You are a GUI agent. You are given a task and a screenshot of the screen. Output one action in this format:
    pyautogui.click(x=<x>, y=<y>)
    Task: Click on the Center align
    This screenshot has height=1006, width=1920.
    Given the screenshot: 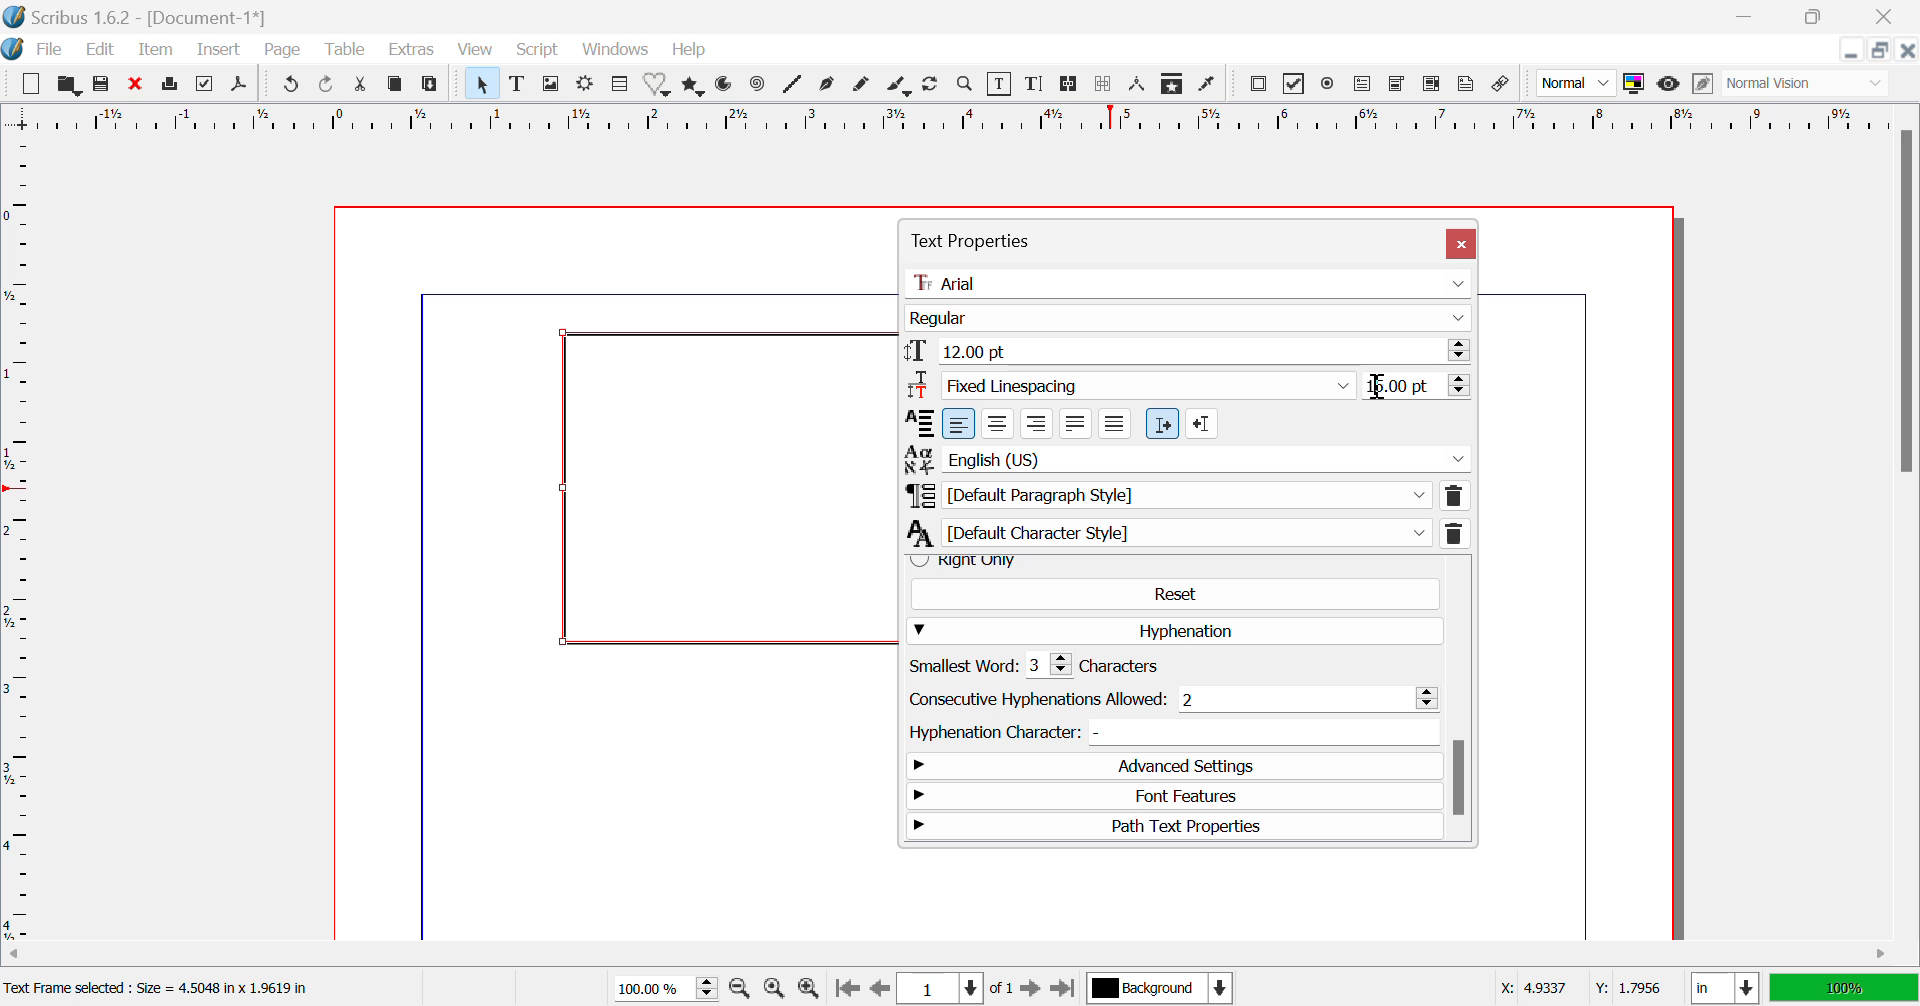 What is the action you would take?
    pyautogui.click(x=998, y=423)
    